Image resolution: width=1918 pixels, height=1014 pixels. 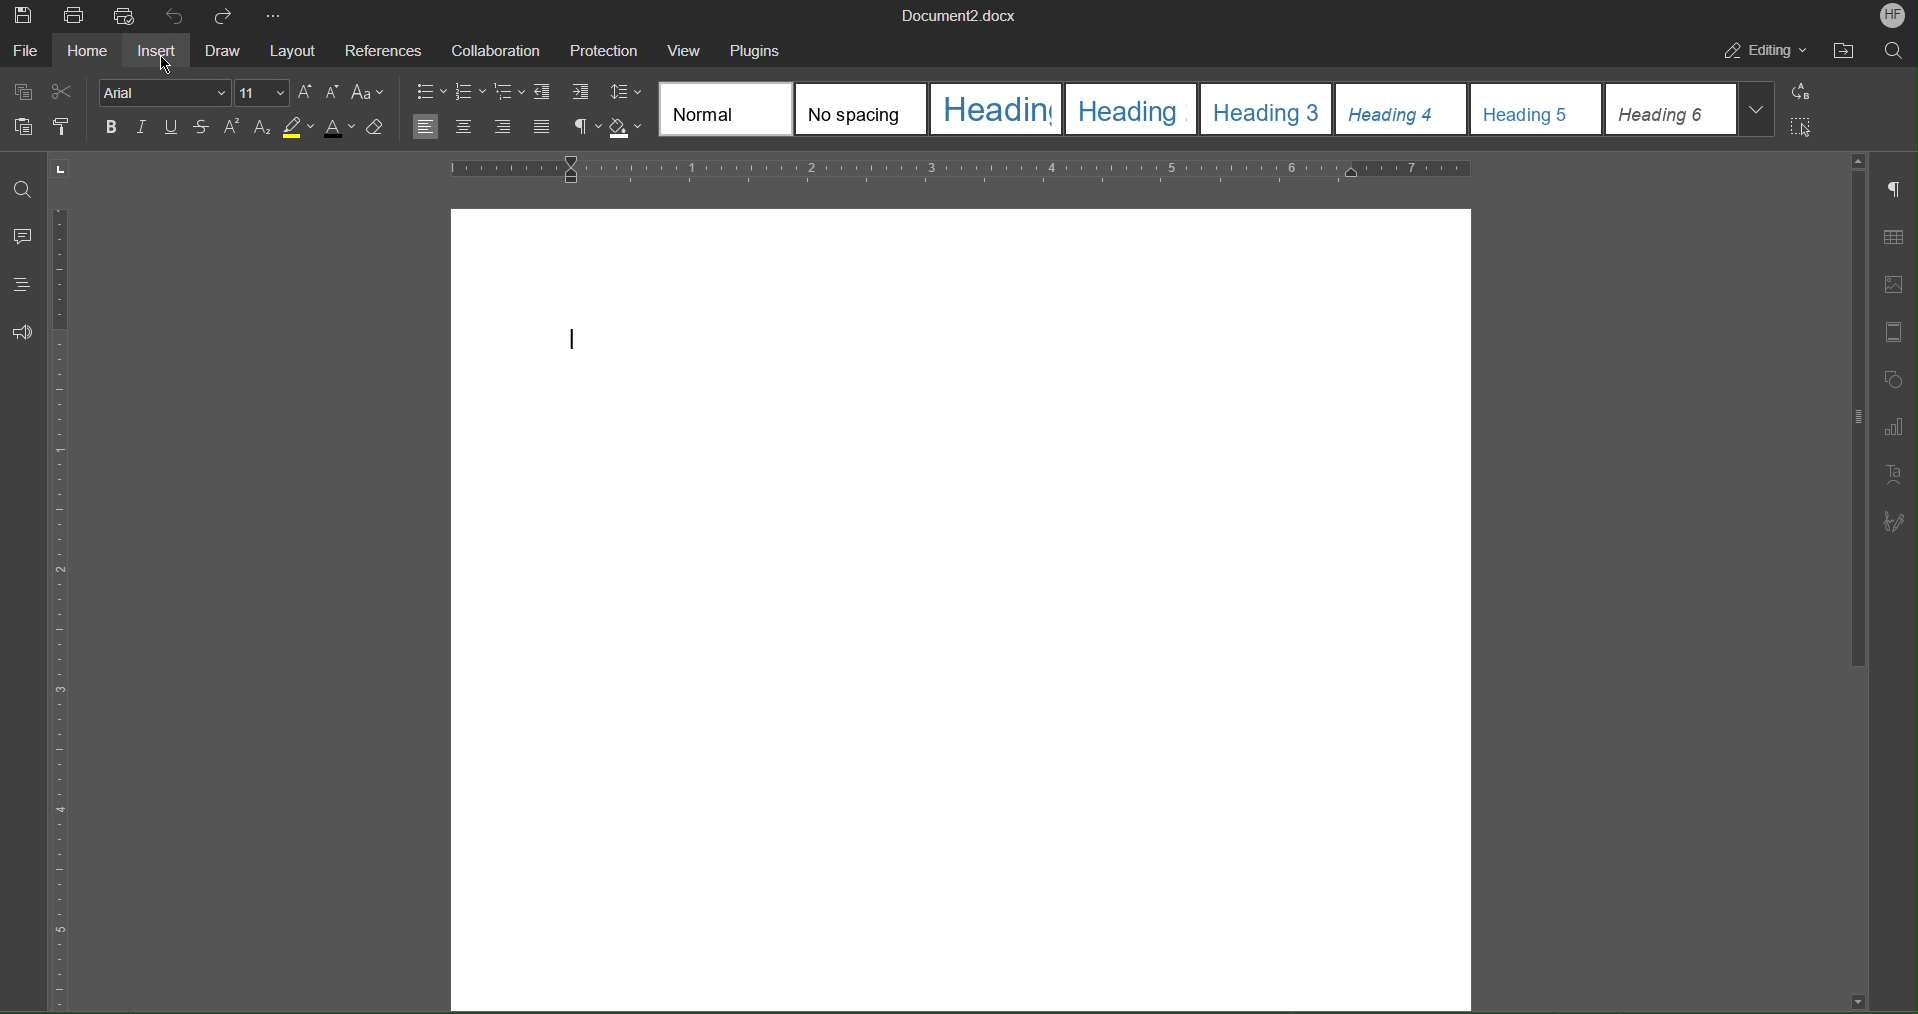 What do you see at coordinates (307, 90) in the screenshot?
I see `Increase Font` at bounding box center [307, 90].